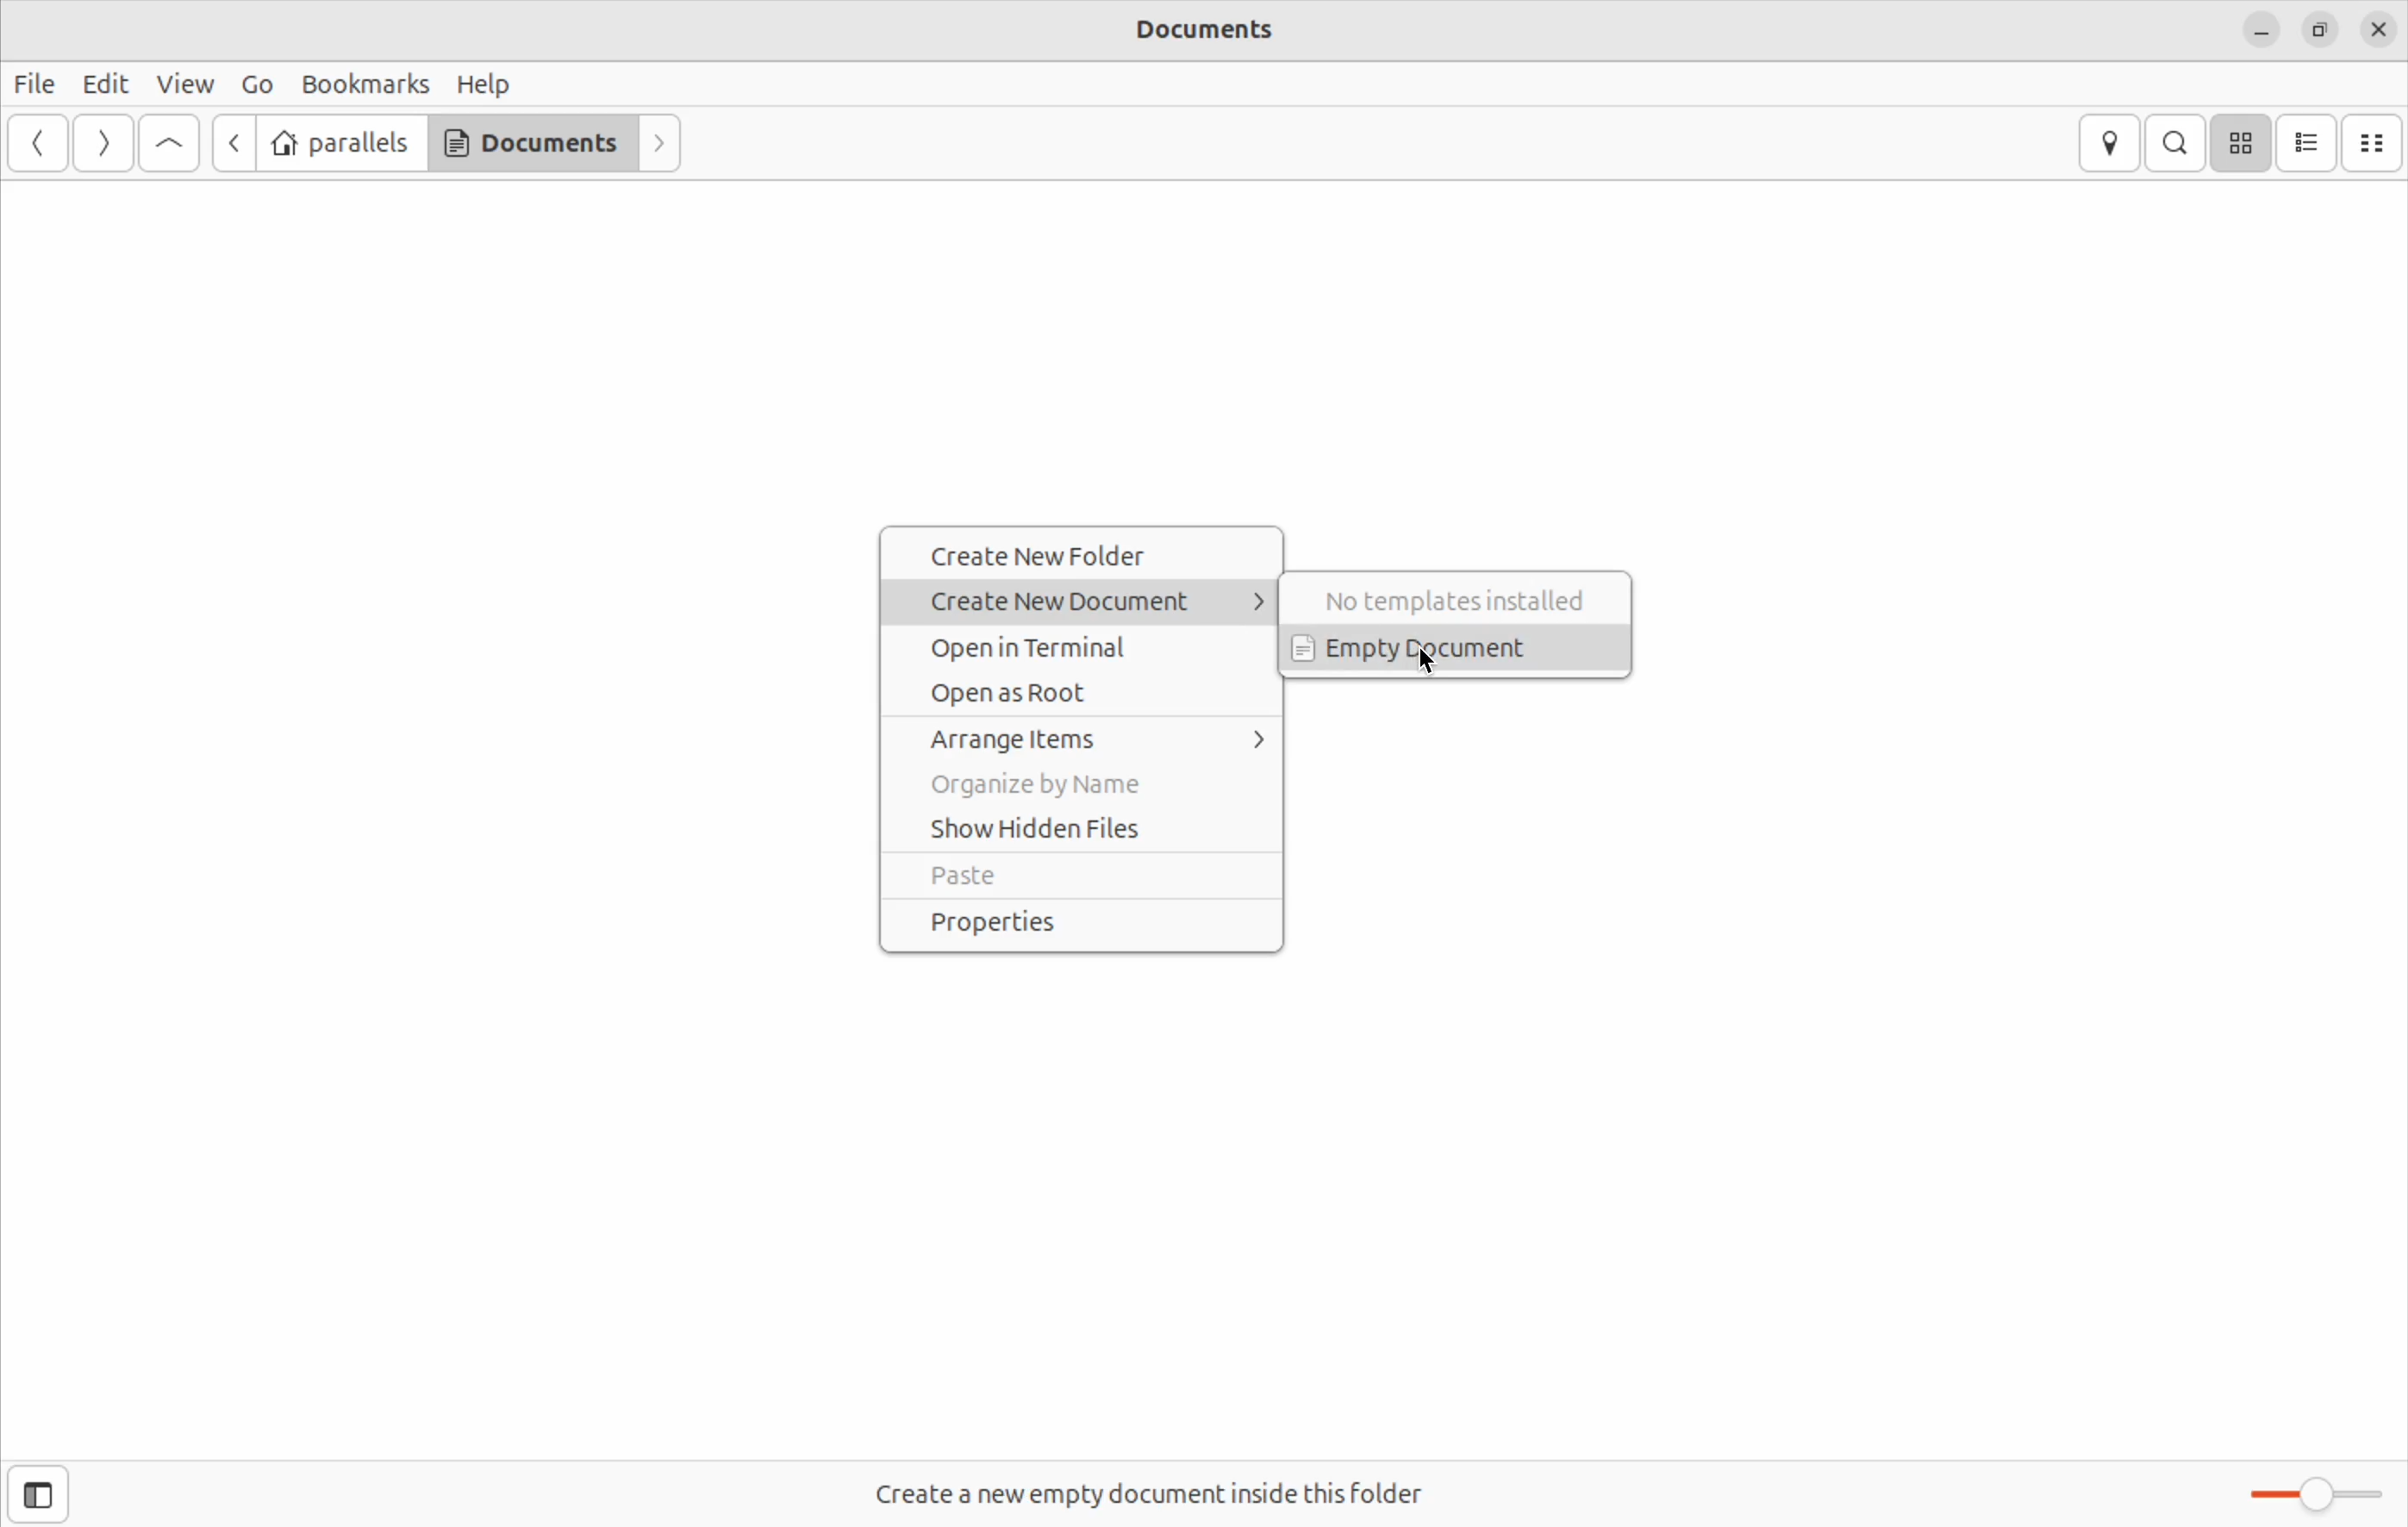 Image resolution: width=2408 pixels, height=1527 pixels. What do you see at coordinates (2115, 144) in the screenshot?
I see `locations` at bounding box center [2115, 144].